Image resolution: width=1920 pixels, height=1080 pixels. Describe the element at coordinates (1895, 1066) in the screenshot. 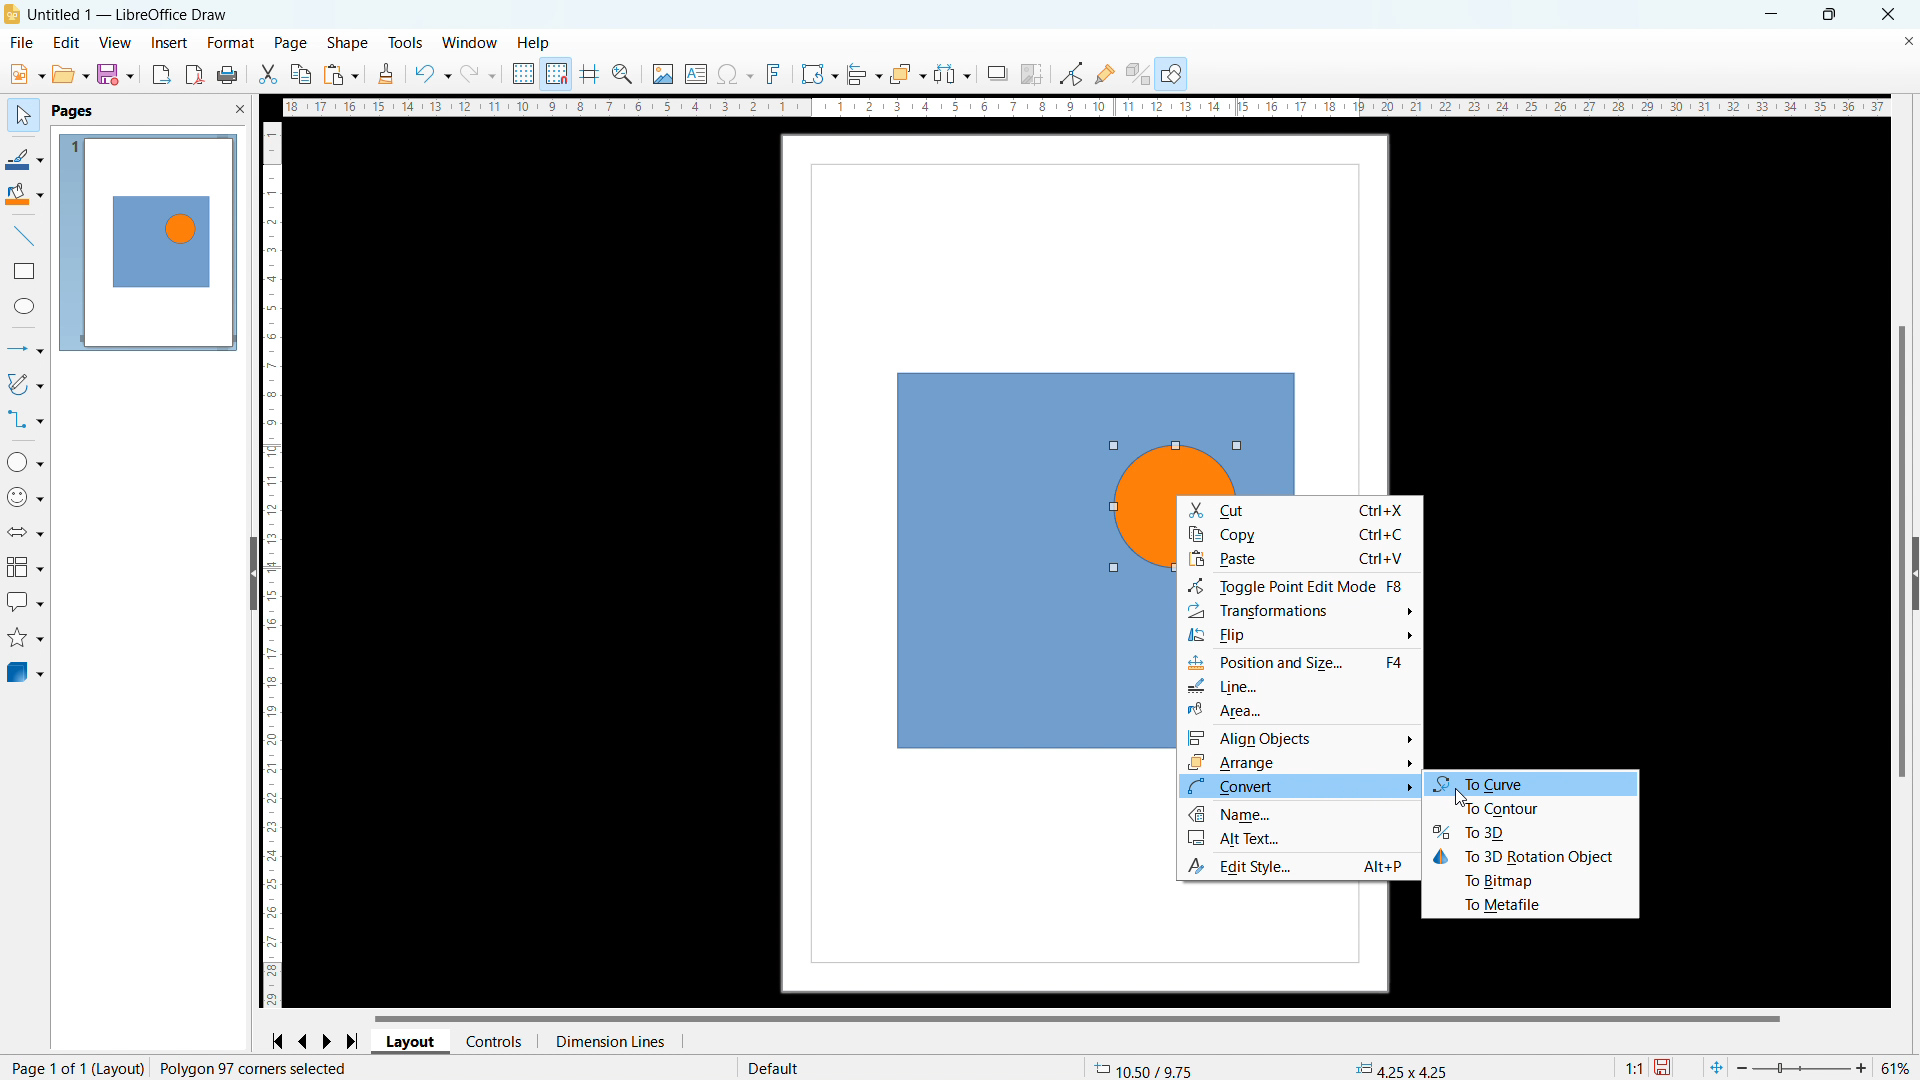

I see `51%` at that location.